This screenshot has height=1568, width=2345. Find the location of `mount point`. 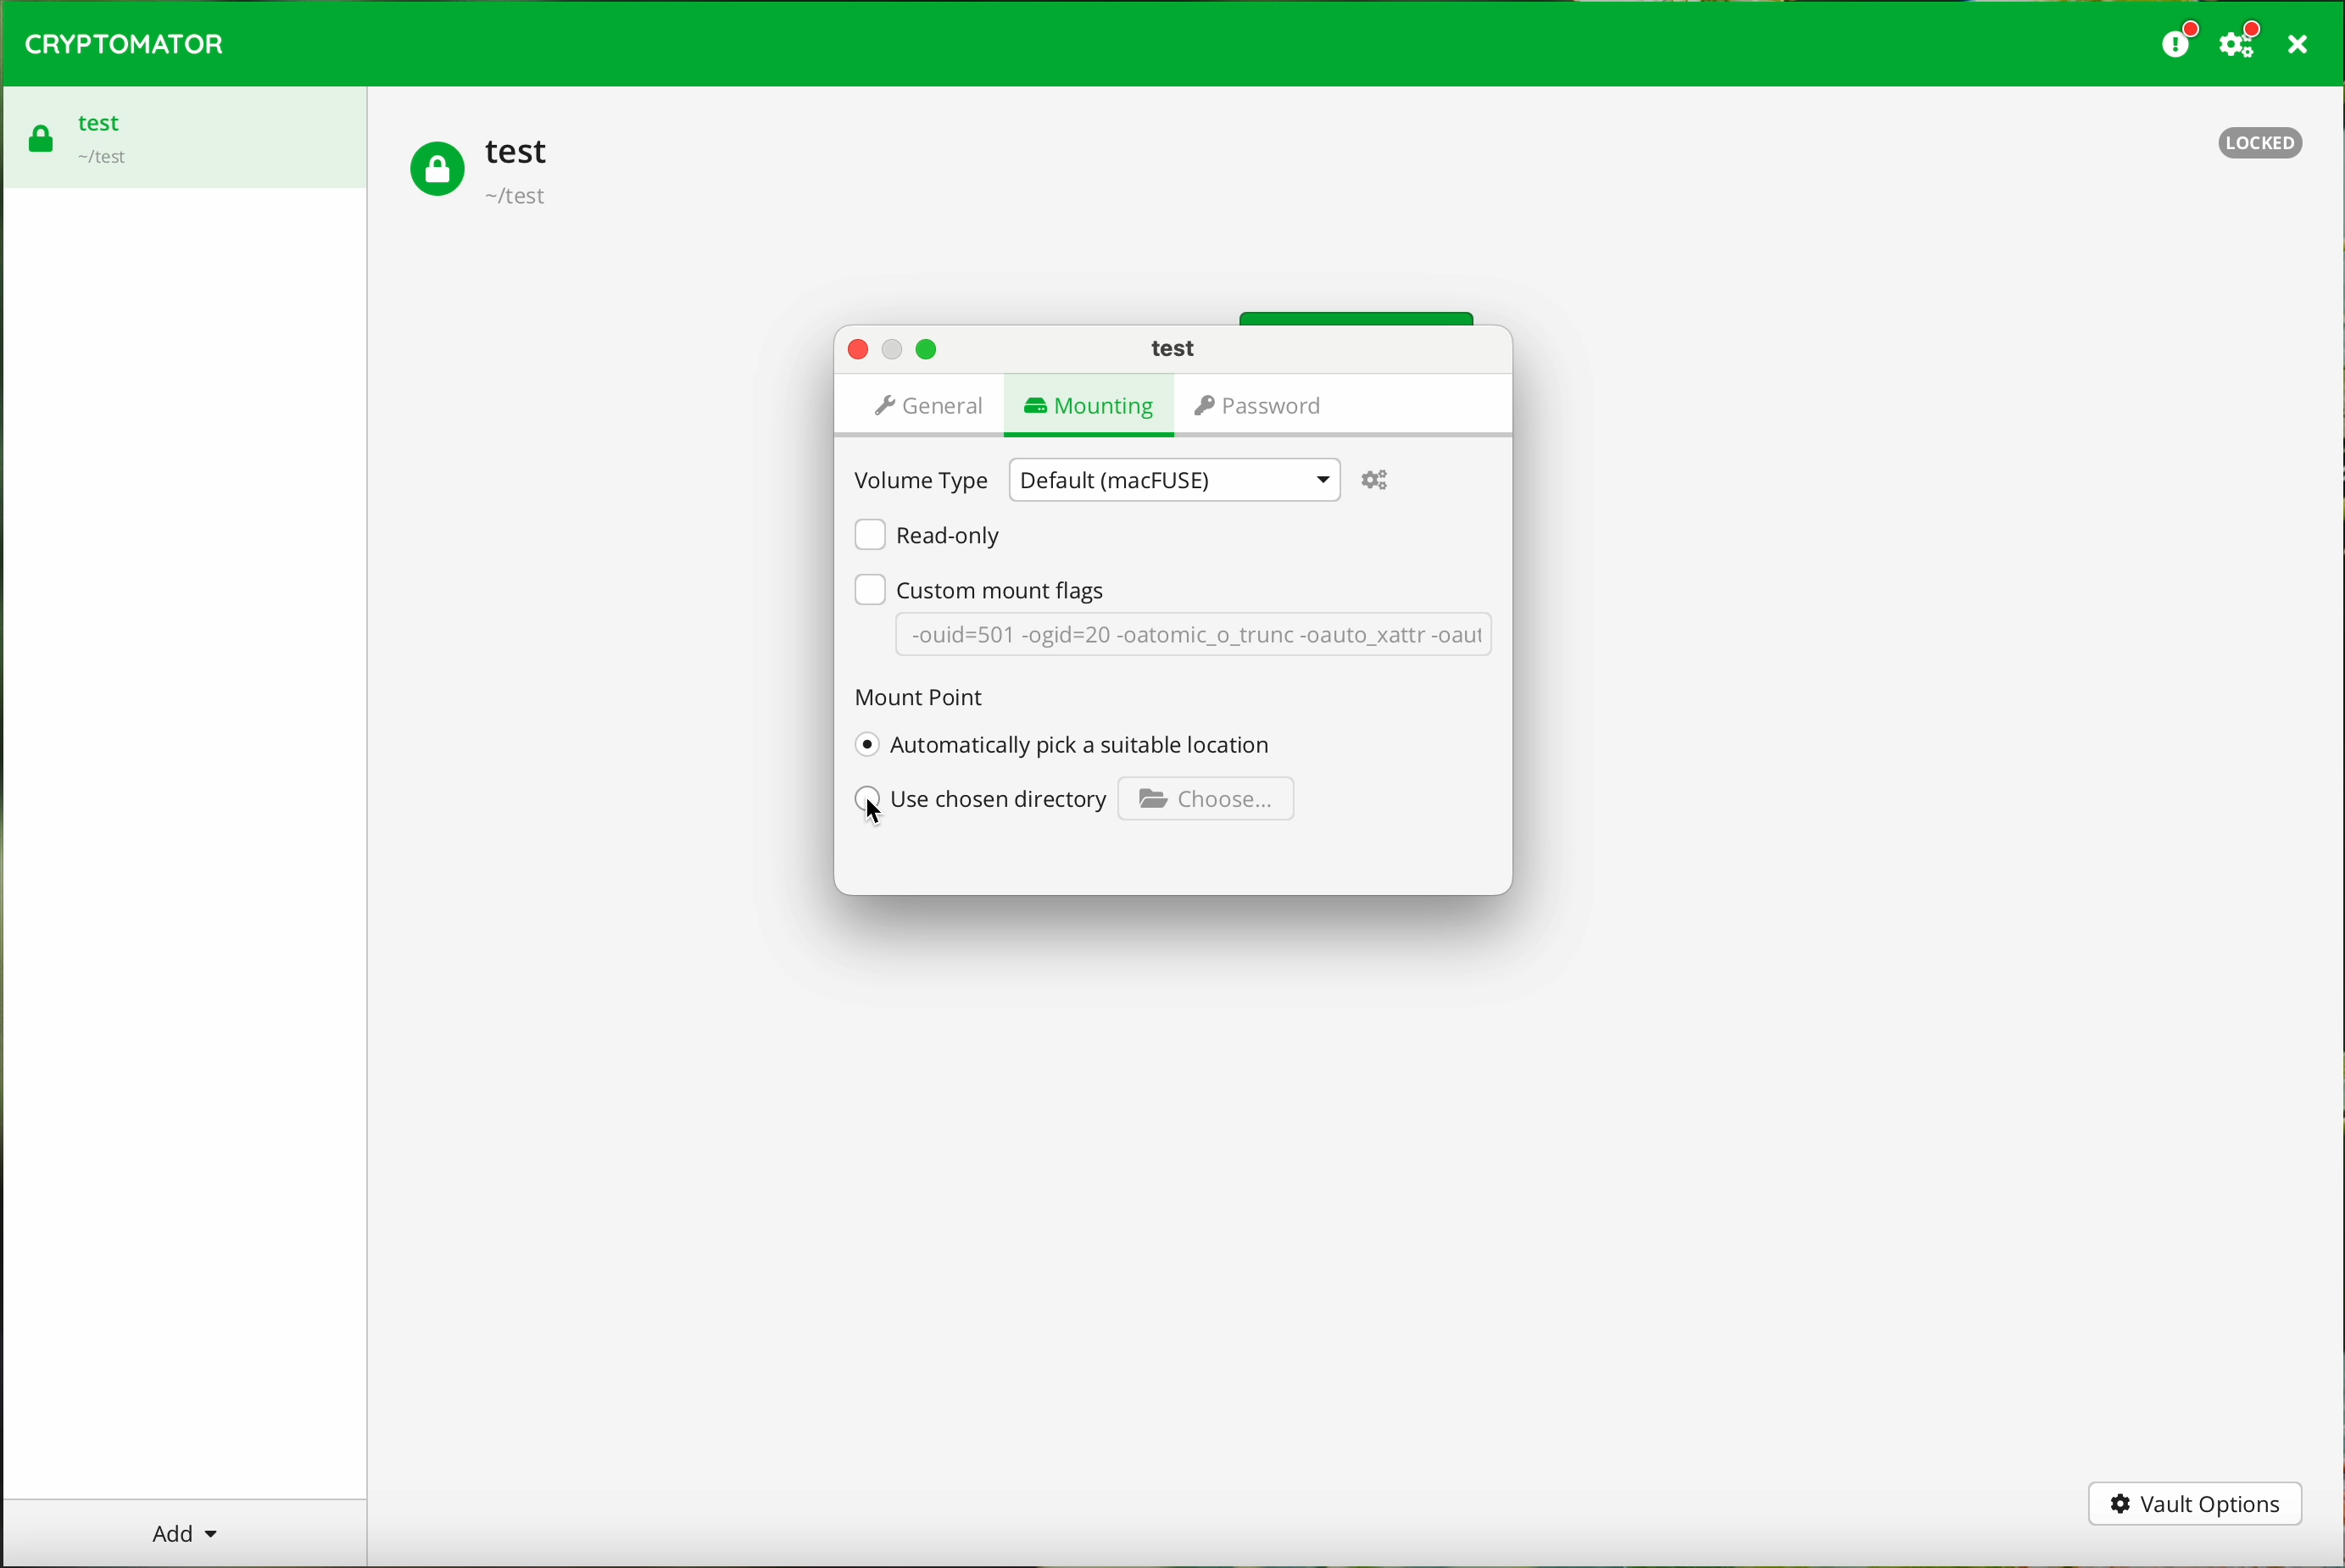

mount point is located at coordinates (922, 693).